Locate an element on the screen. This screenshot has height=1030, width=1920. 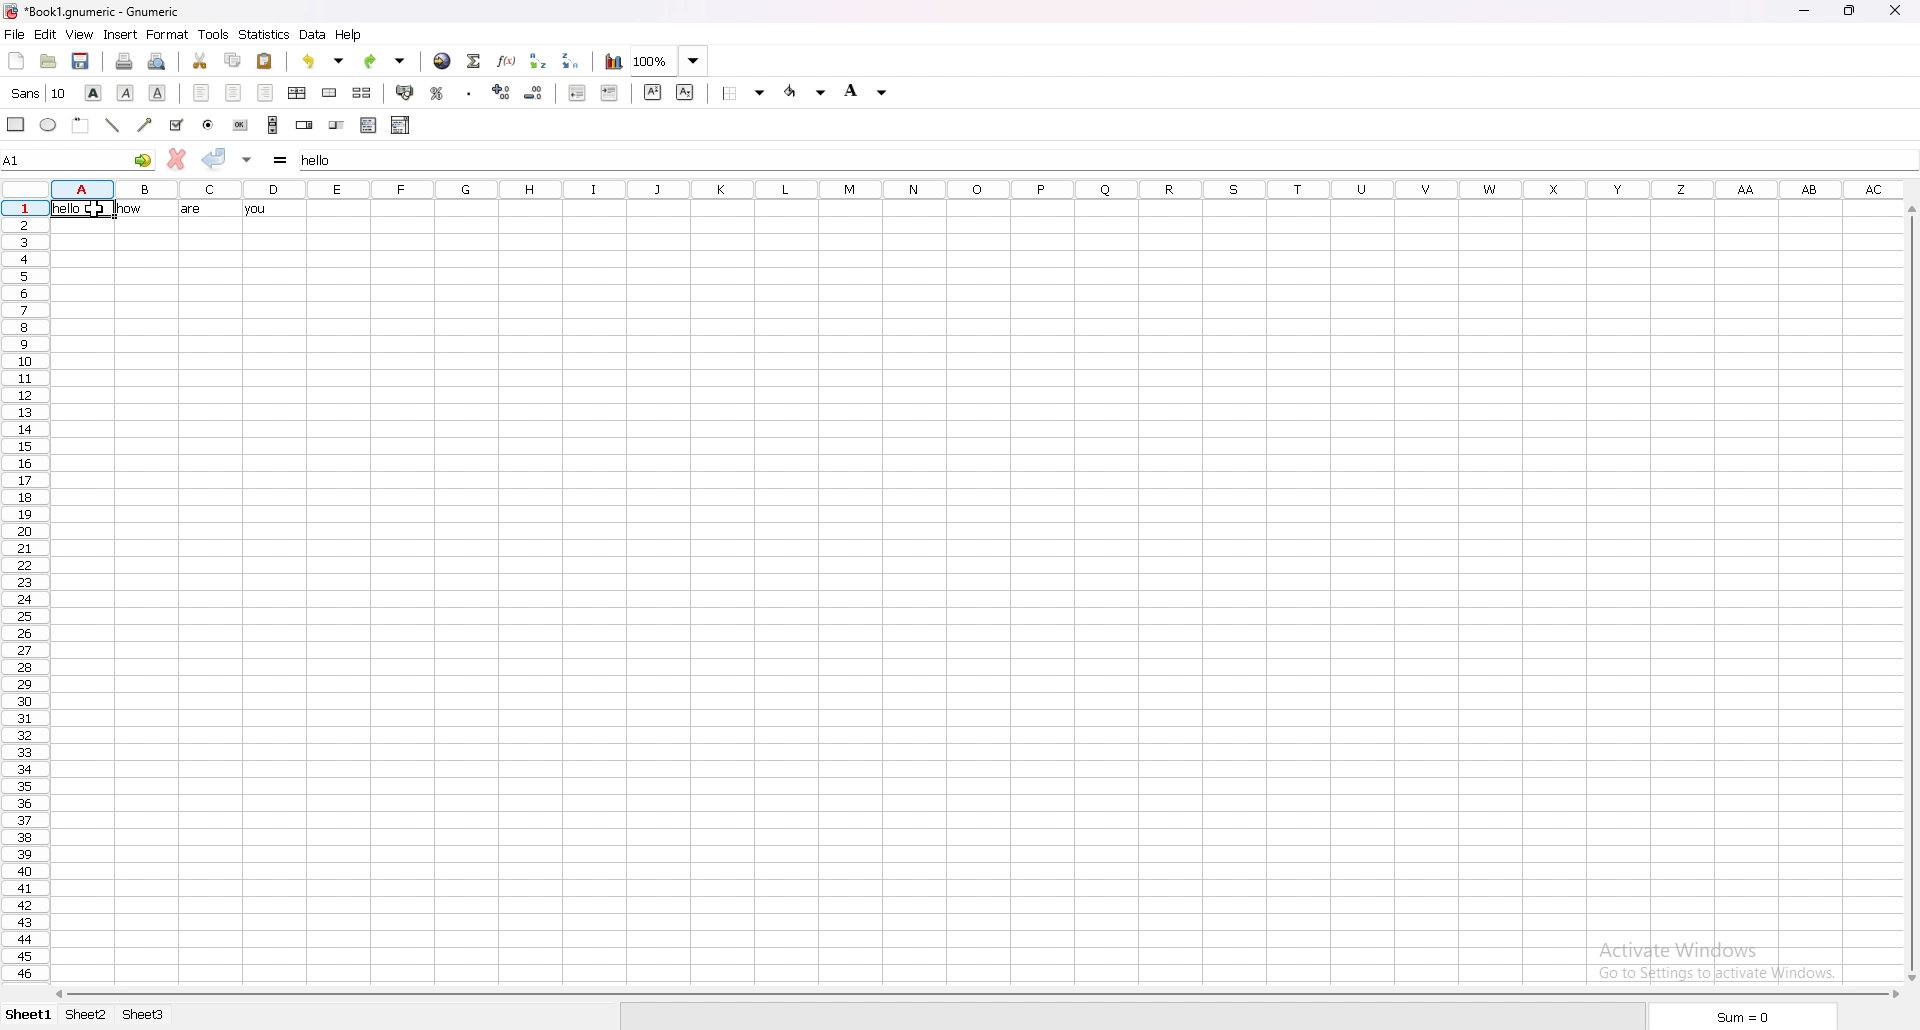
increase indent is located at coordinates (609, 94).